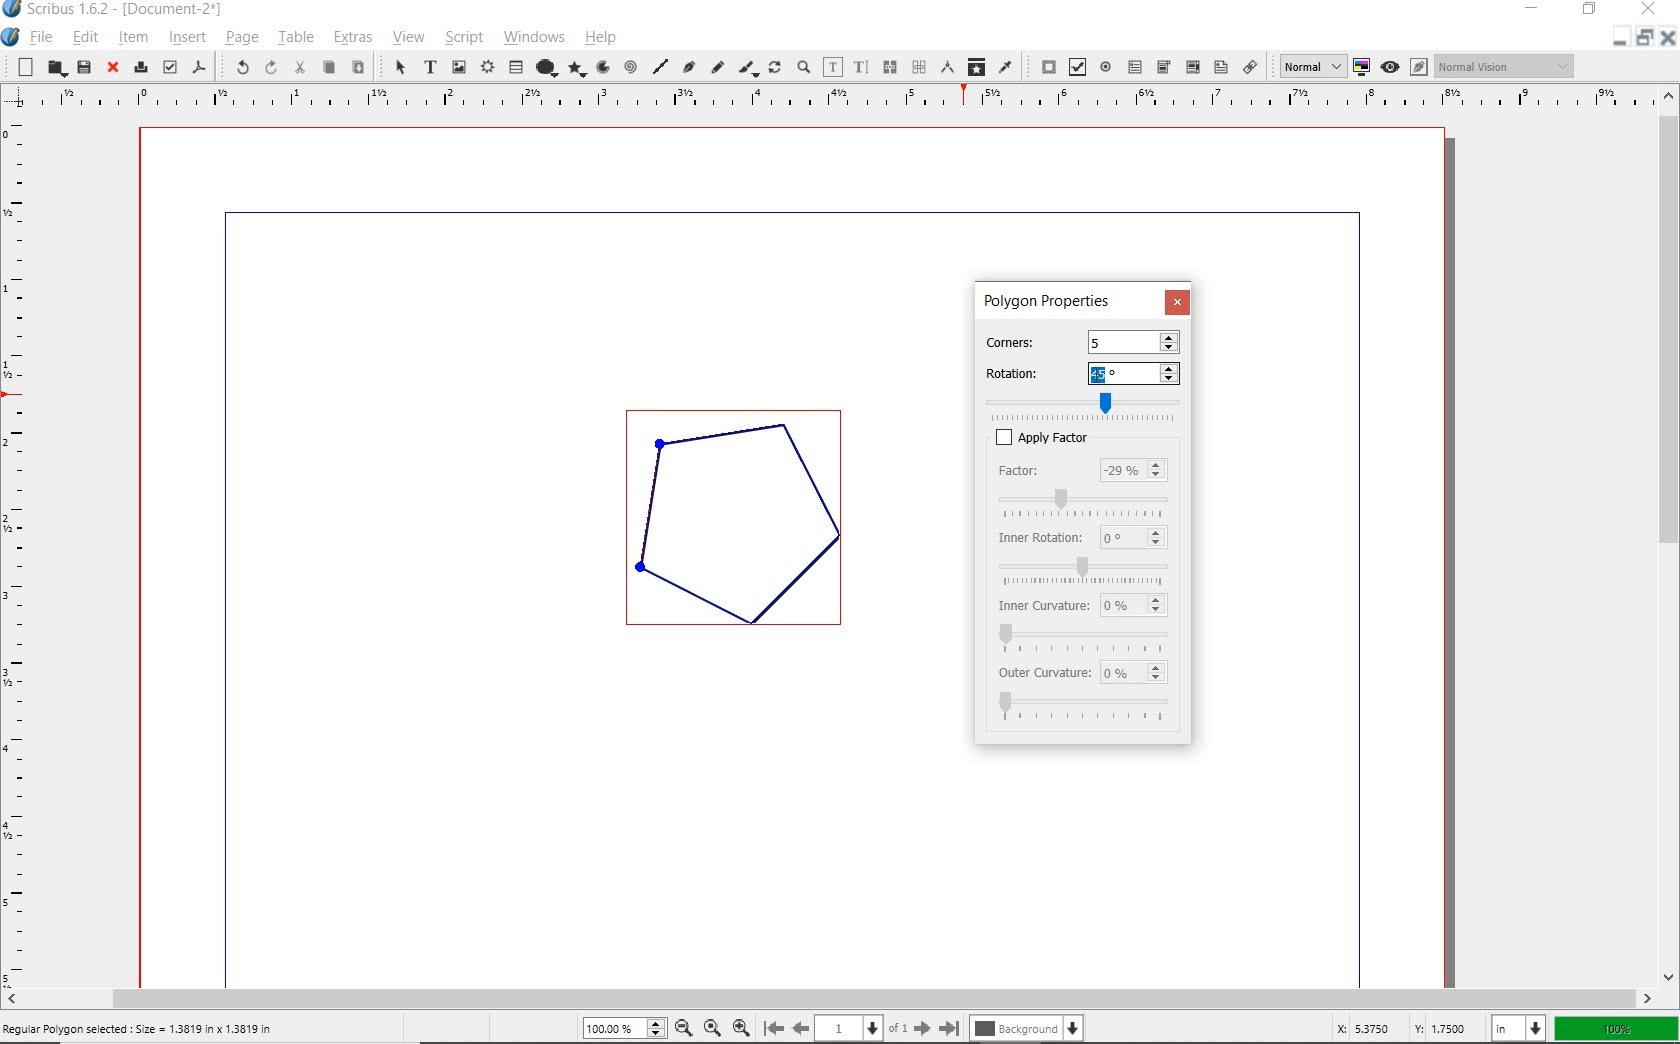 This screenshot has width=1680, height=1044. What do you see at coordinates (949, 67) in the screenshot?
I see `measurements` at bounding box center [949, 67].